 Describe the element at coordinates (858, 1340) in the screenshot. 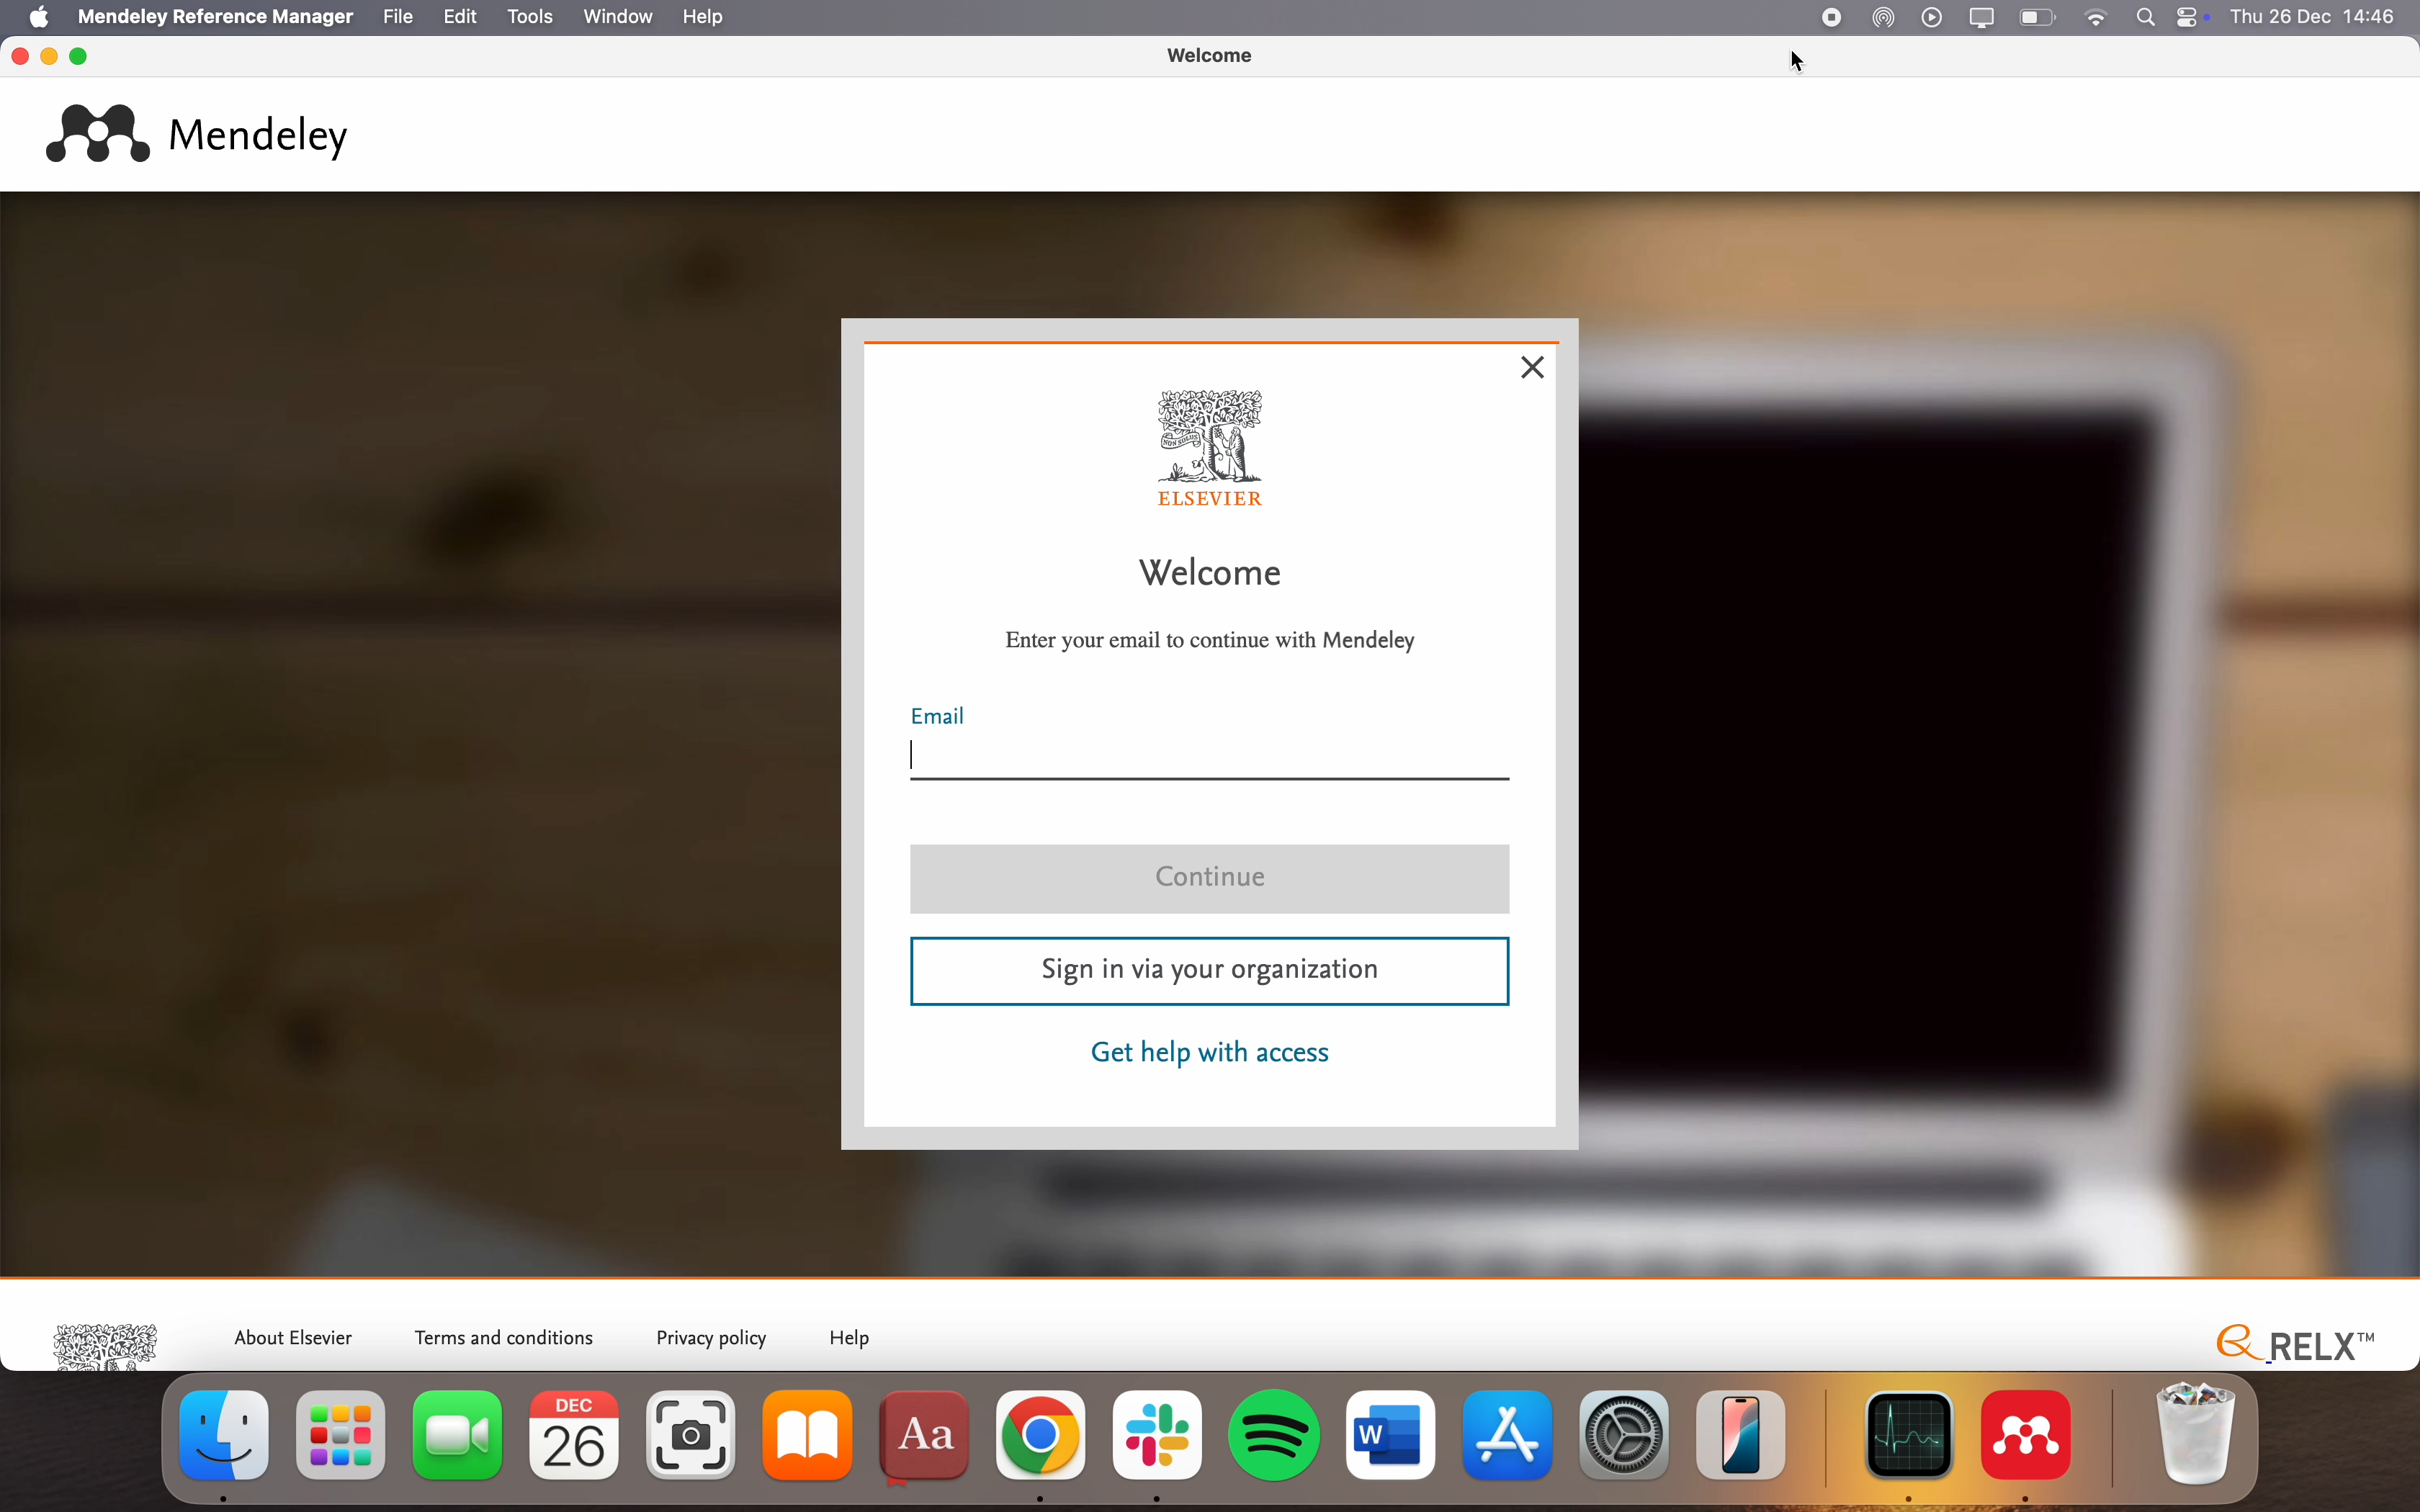

I see `help` at that location.